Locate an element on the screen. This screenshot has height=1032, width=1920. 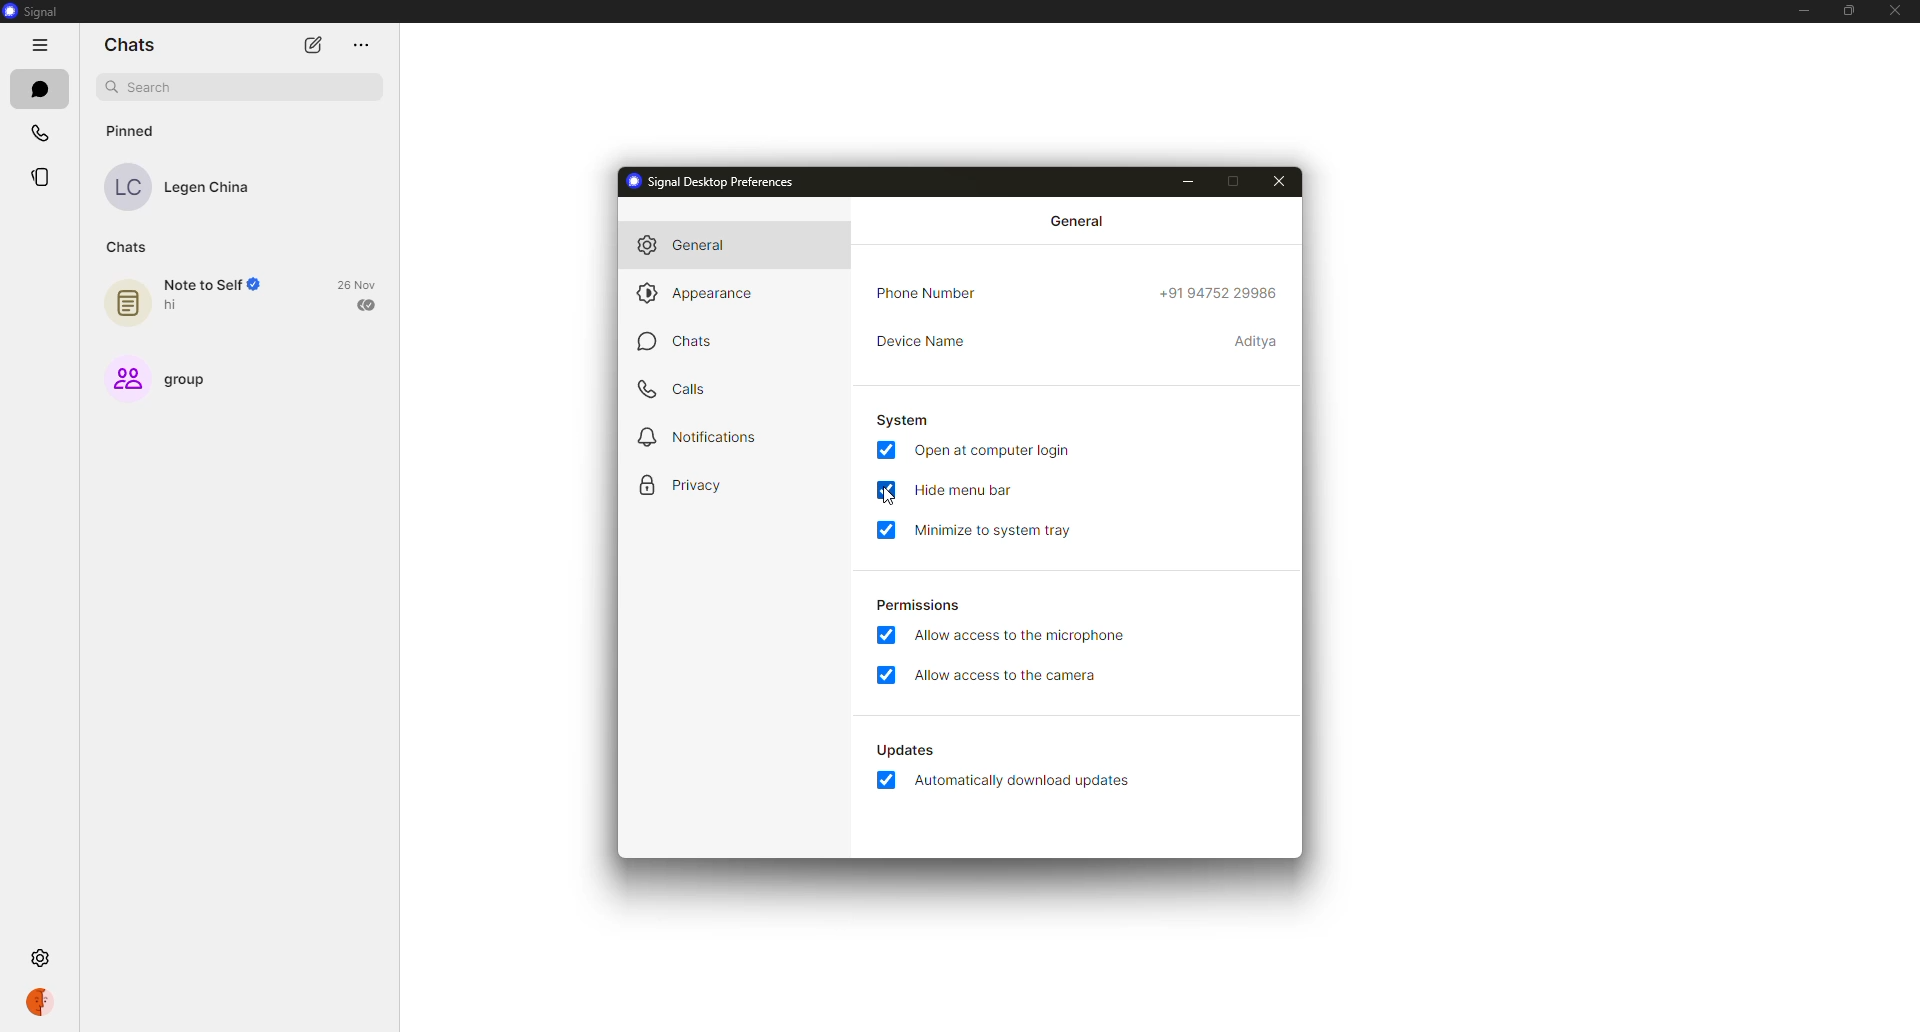
open at computer login is located at coordinates (994, 450).